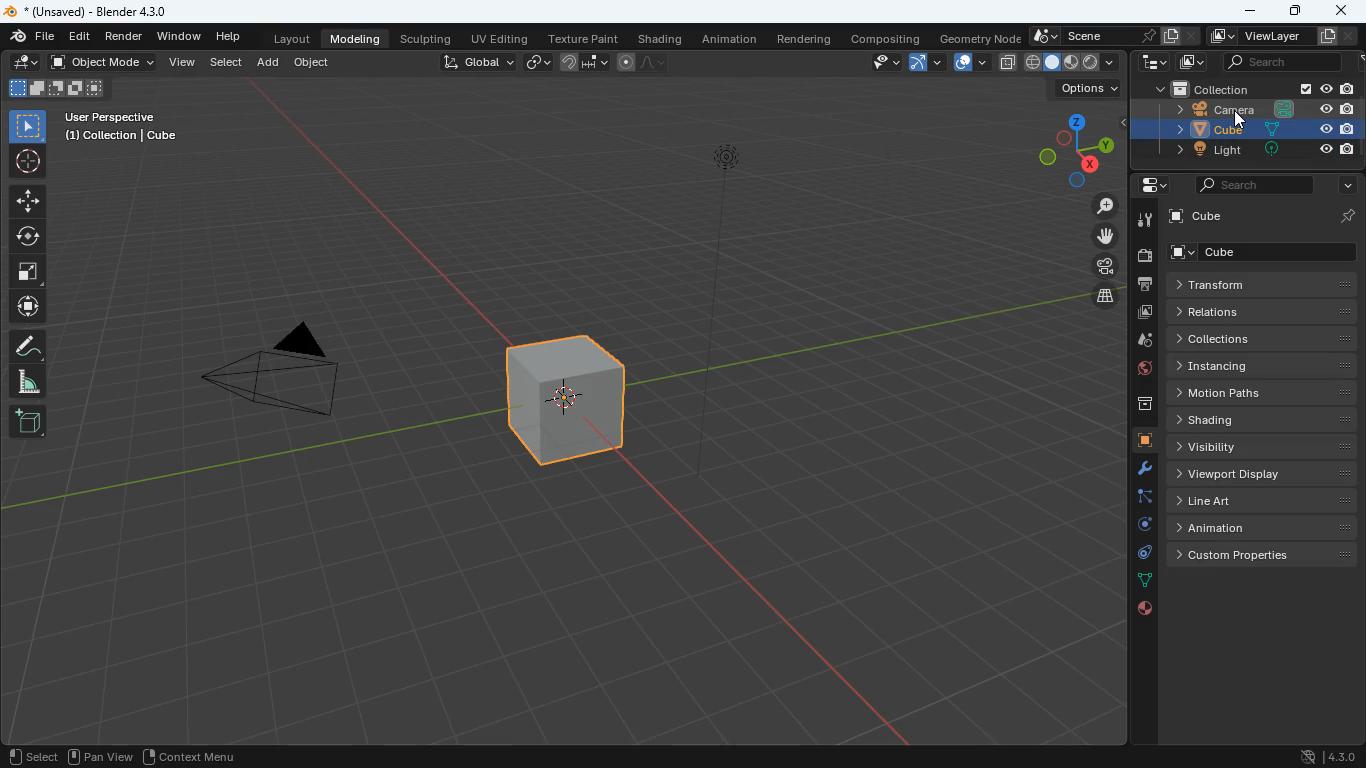  Describe the element at coordinates (1090, 89) in the screenshot. I see `options` at that location.